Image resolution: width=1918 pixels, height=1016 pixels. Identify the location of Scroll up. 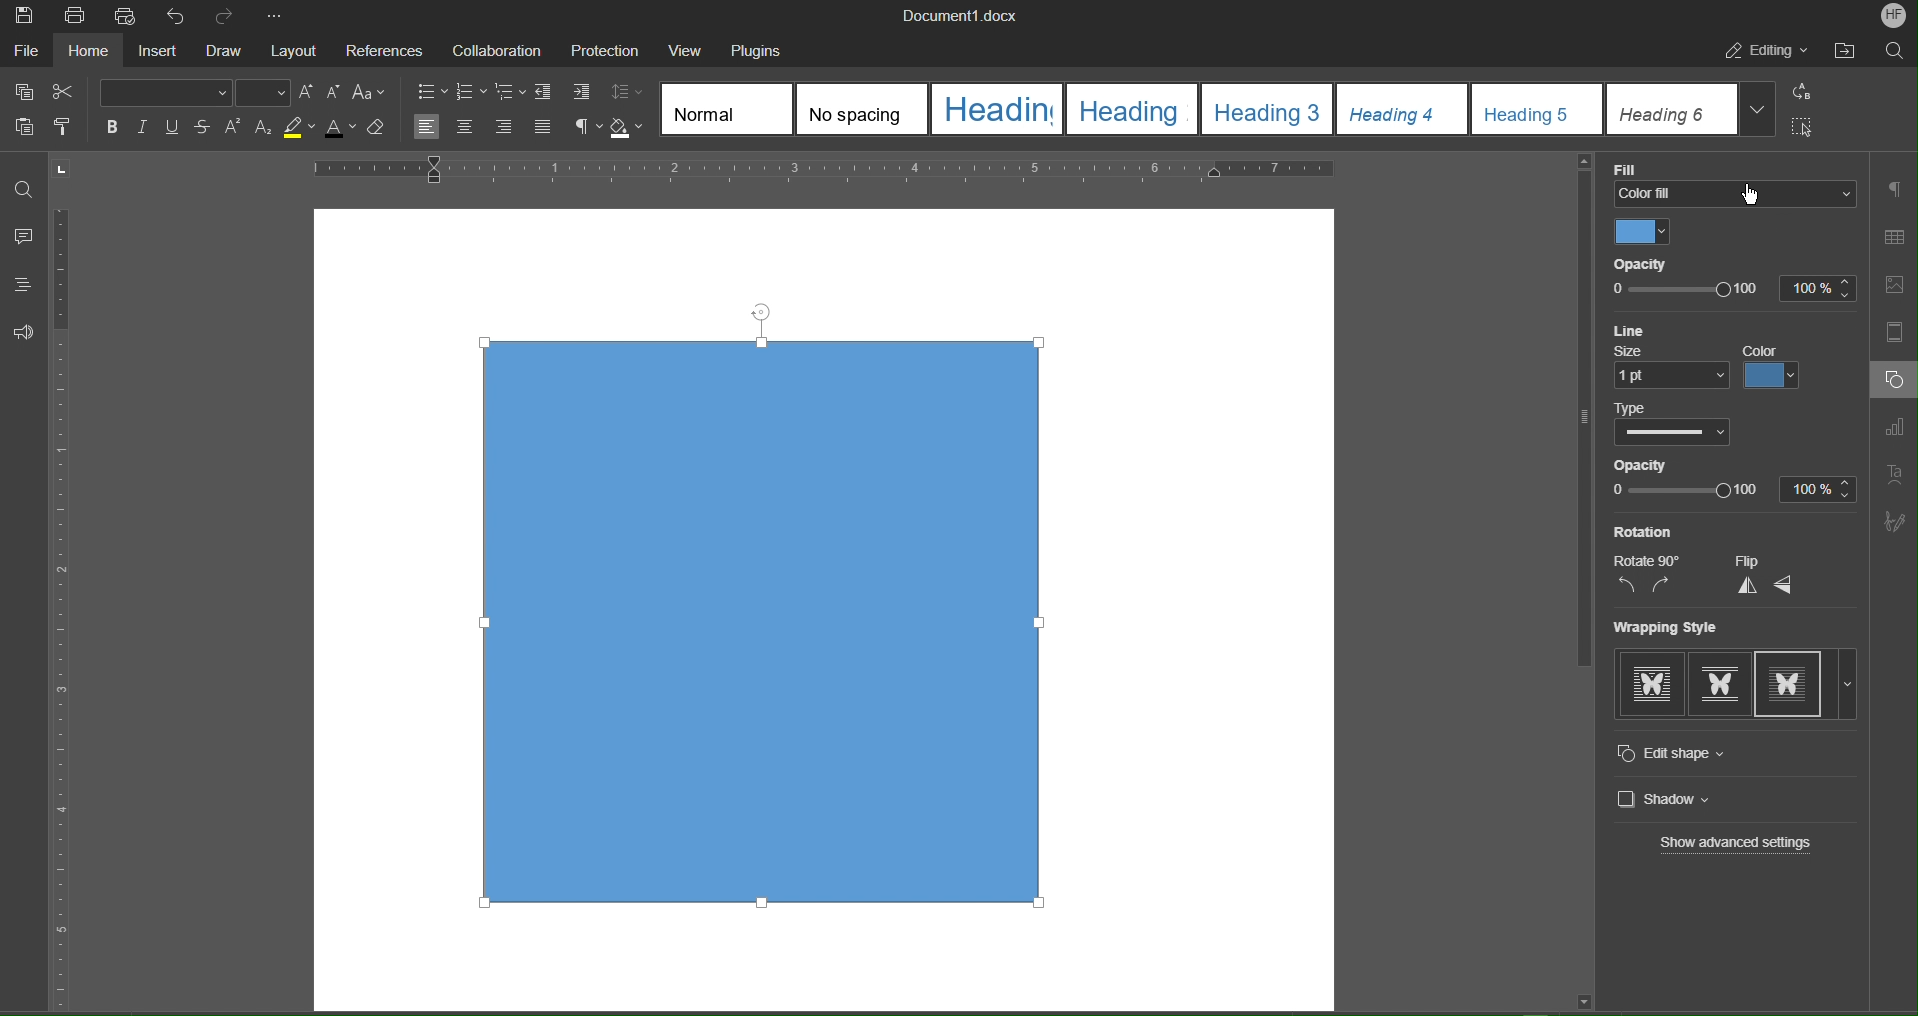
(1582, 163).